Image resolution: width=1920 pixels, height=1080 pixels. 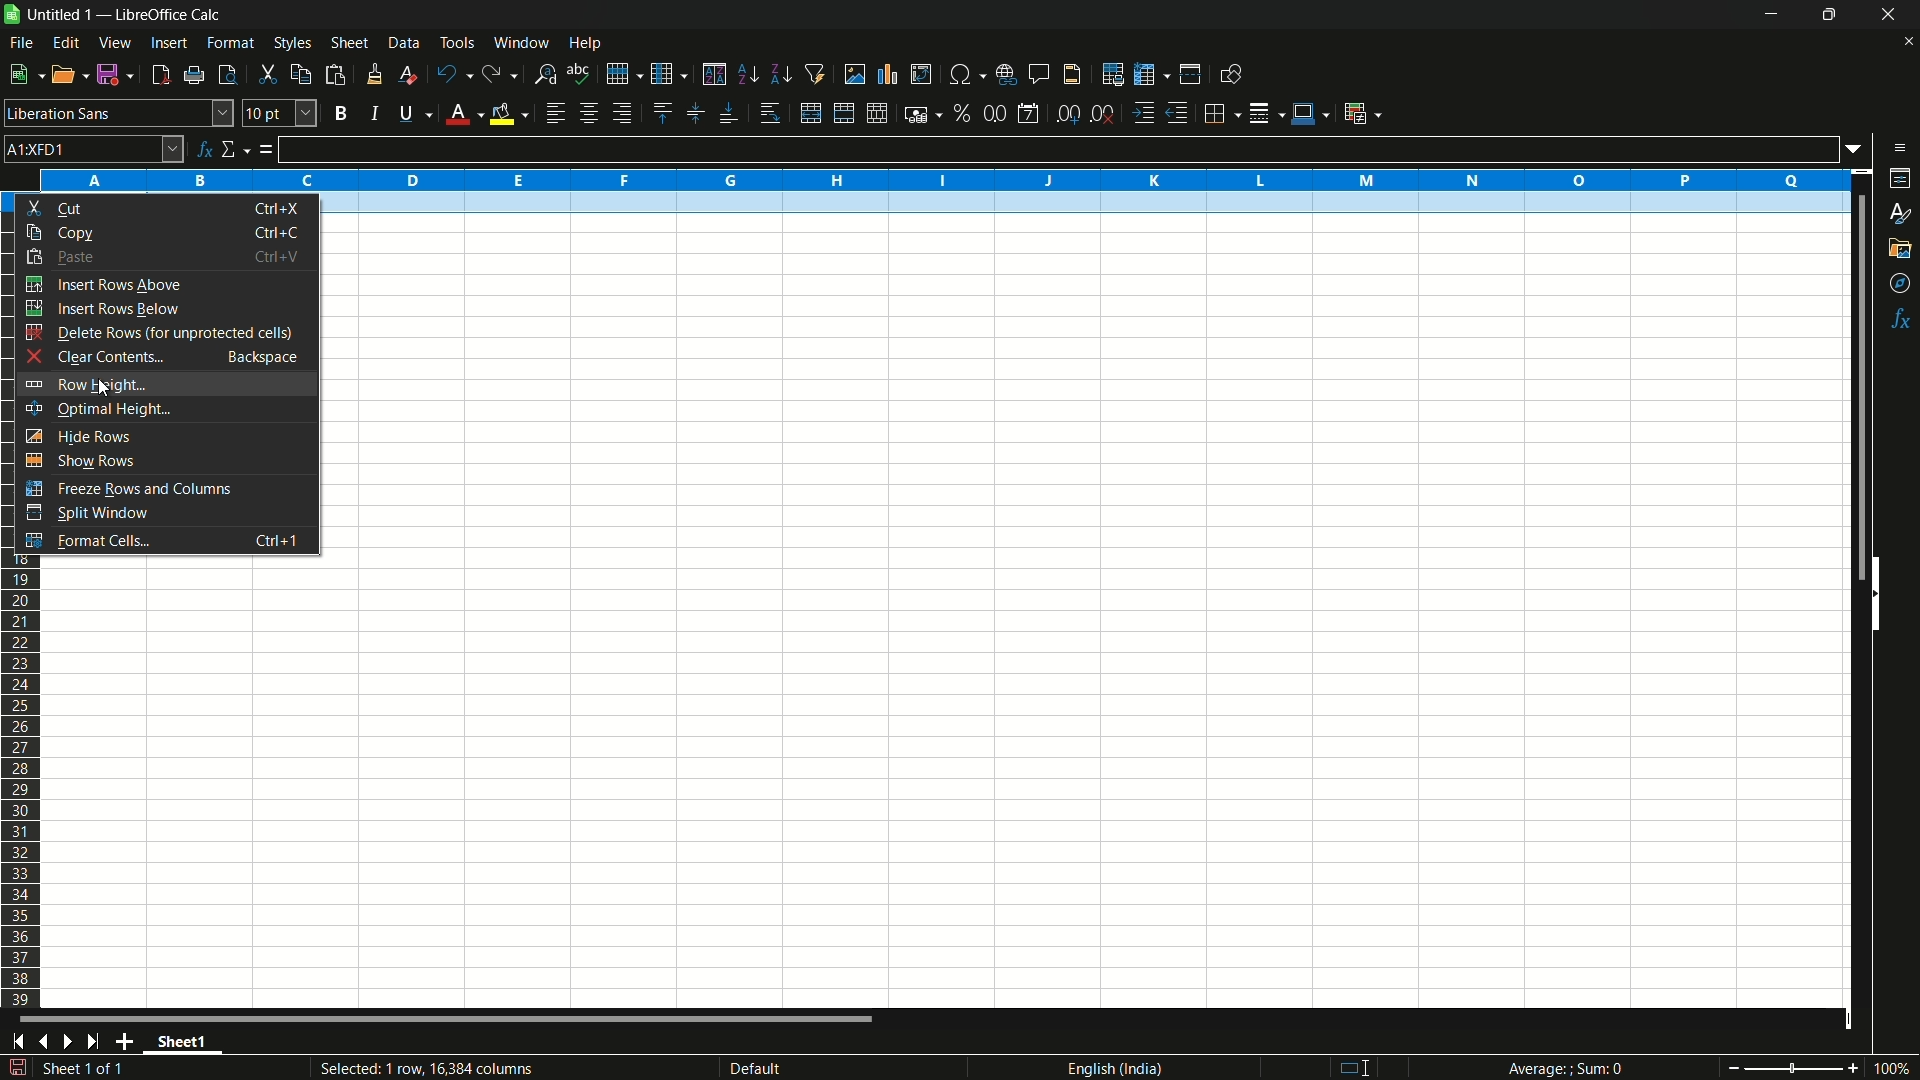 I want to click on print area, so click(x=1113, y=74).